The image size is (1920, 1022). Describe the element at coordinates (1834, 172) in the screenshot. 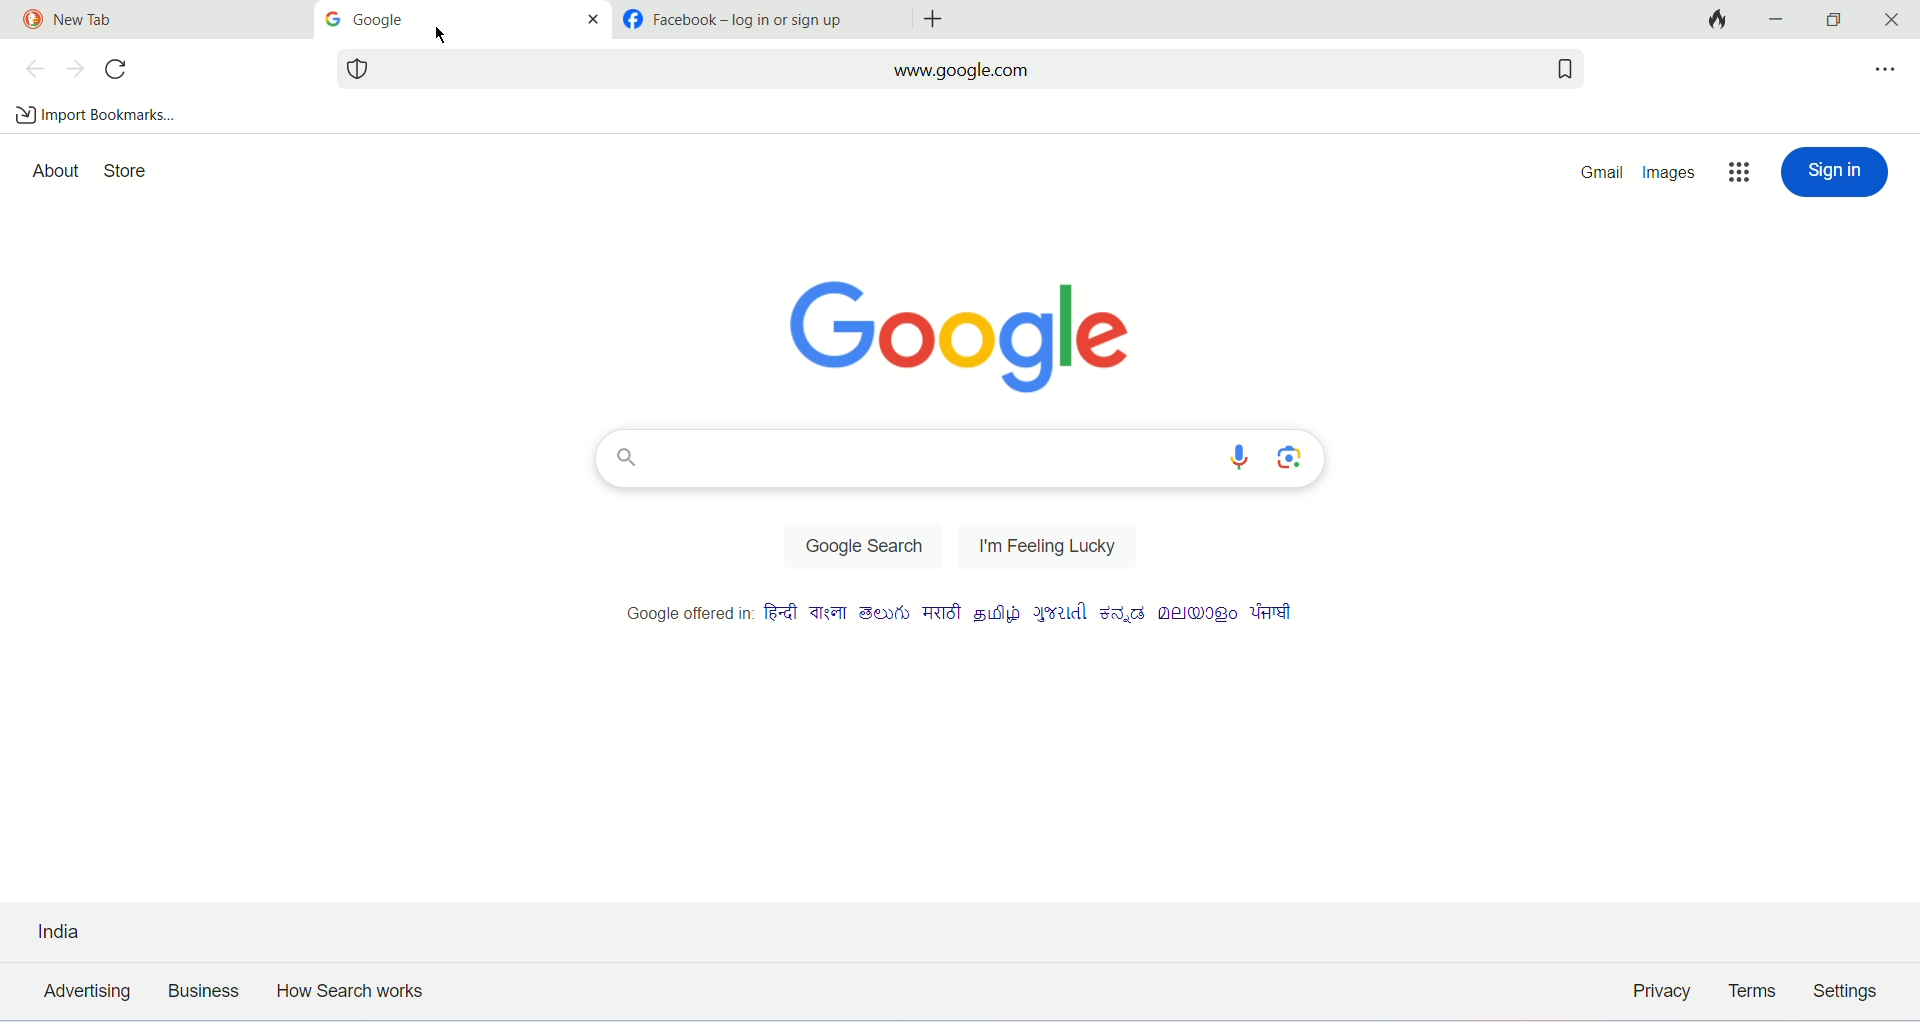

I see `sign in` at that location.